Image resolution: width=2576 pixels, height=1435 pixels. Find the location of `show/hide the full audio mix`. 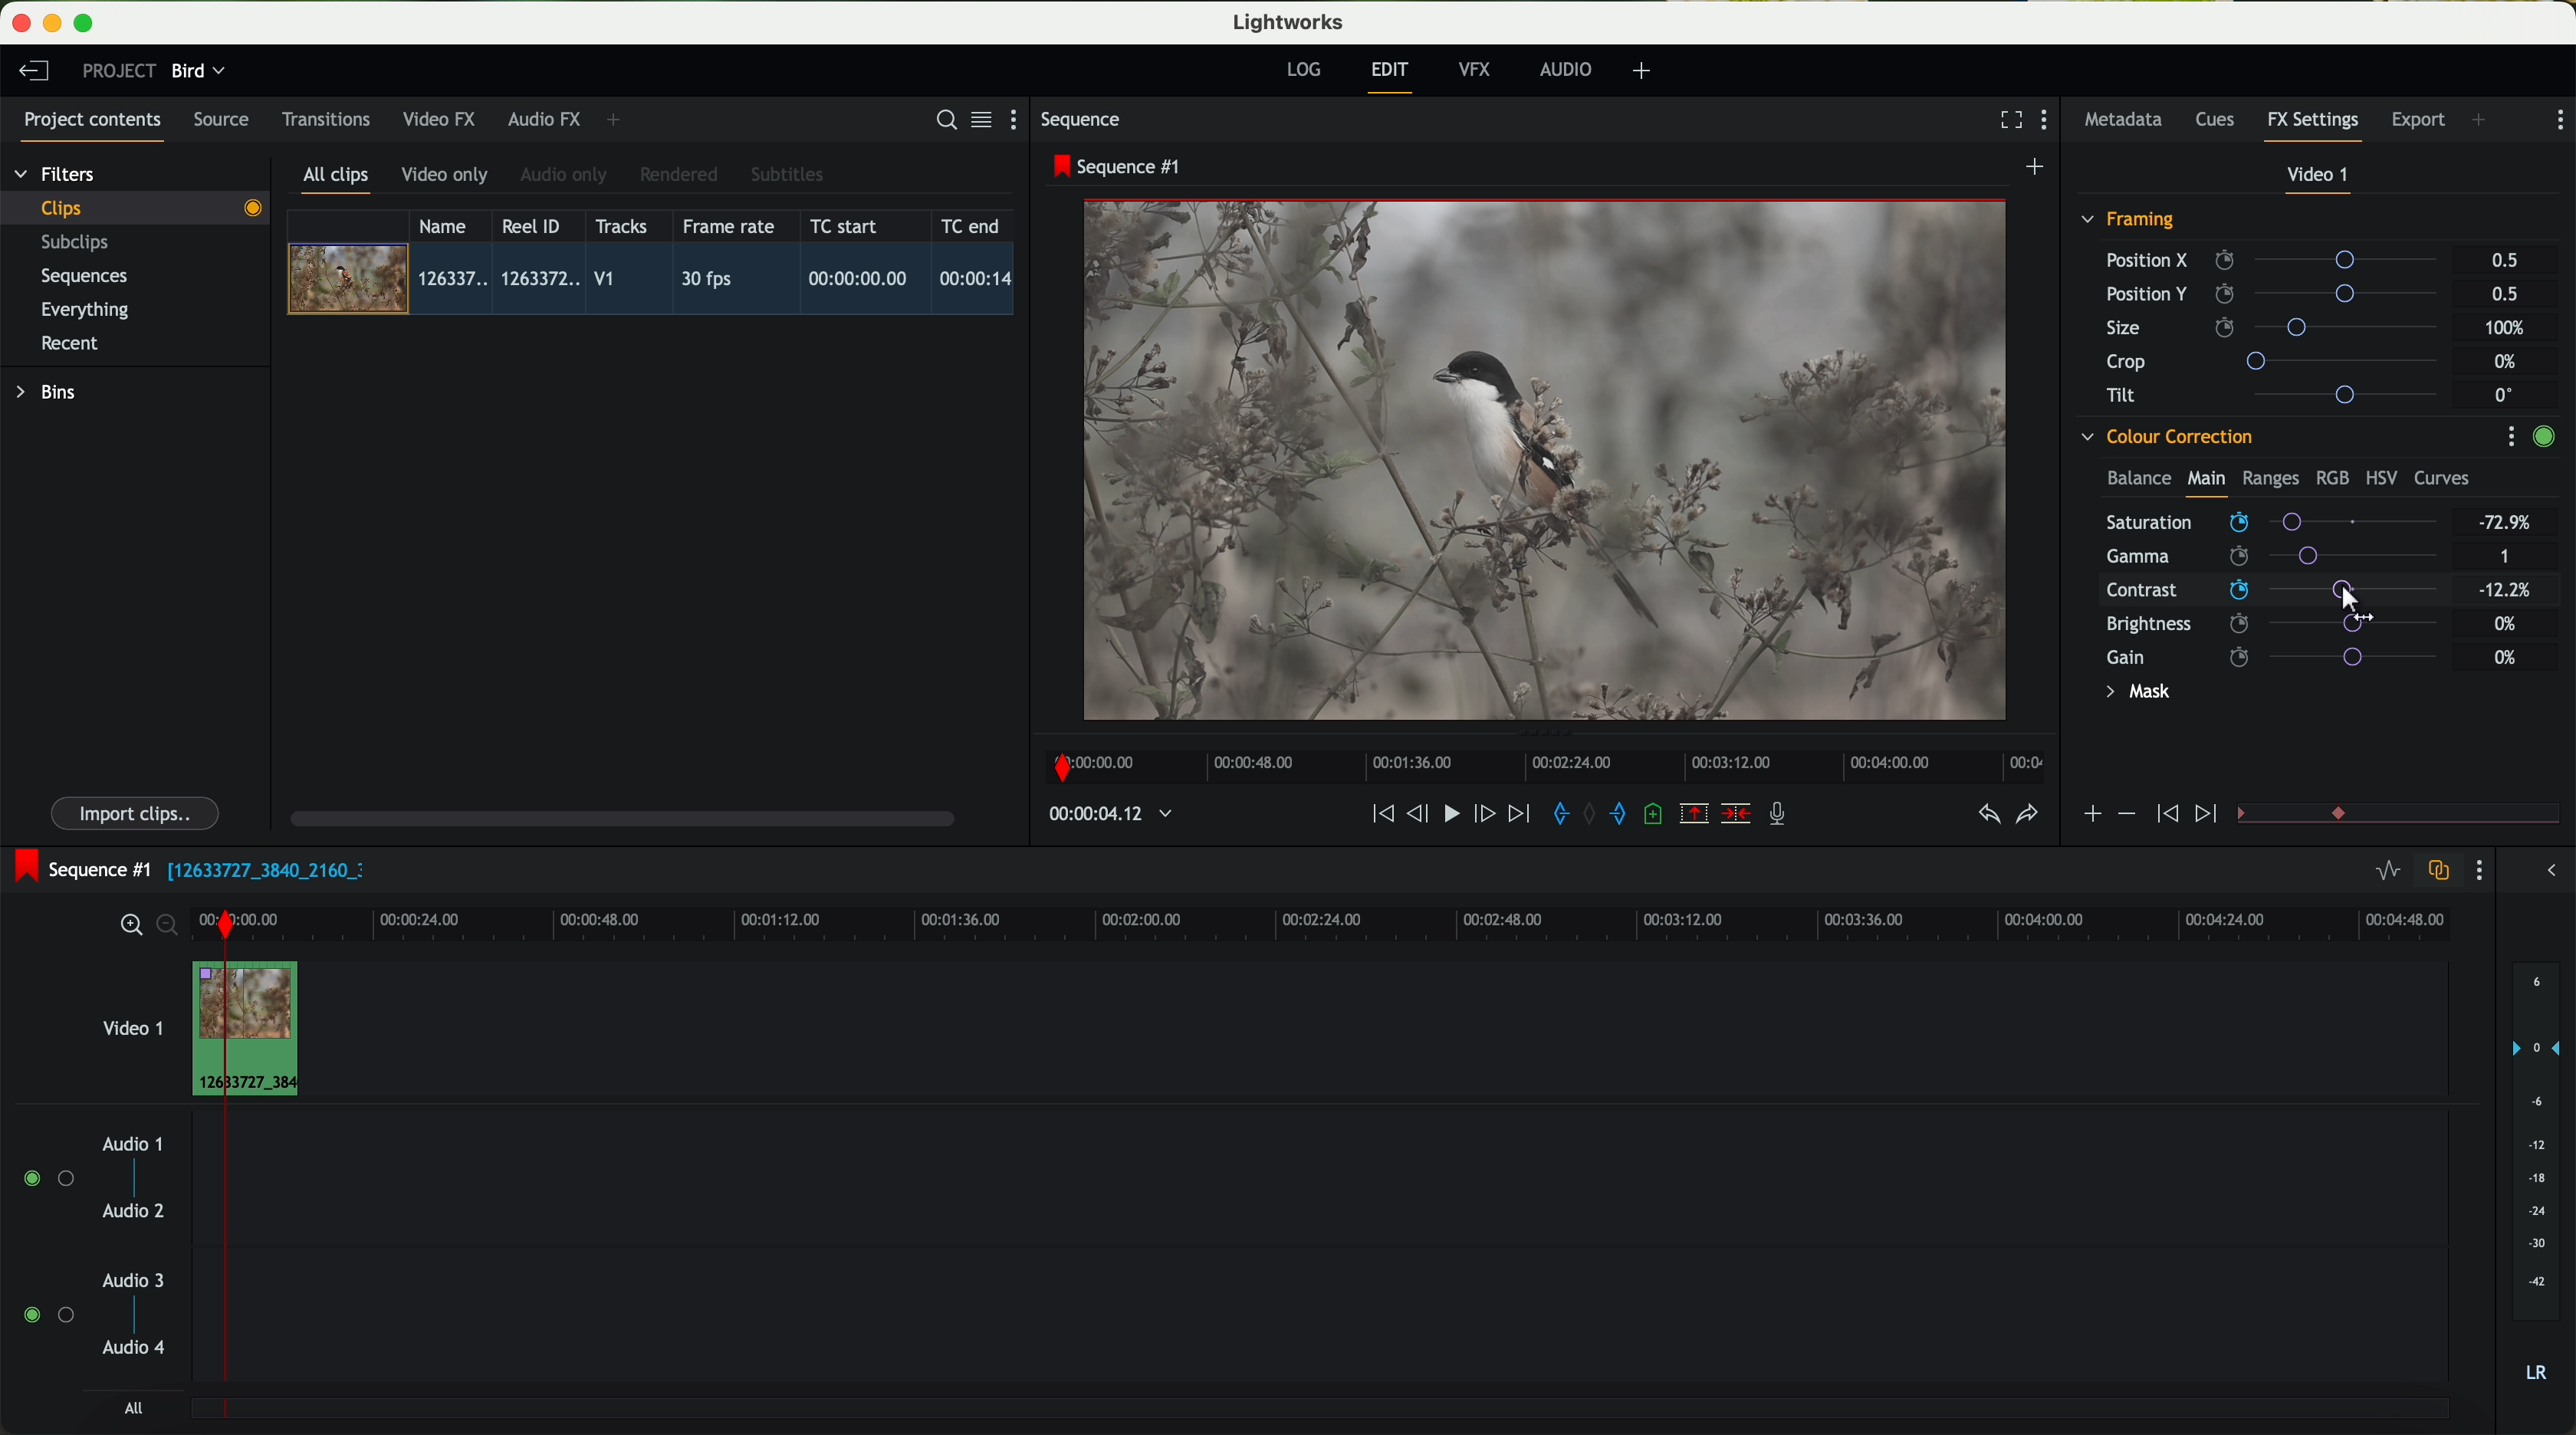

show/hide the full audio mix is located at coordinates (2545, 871).